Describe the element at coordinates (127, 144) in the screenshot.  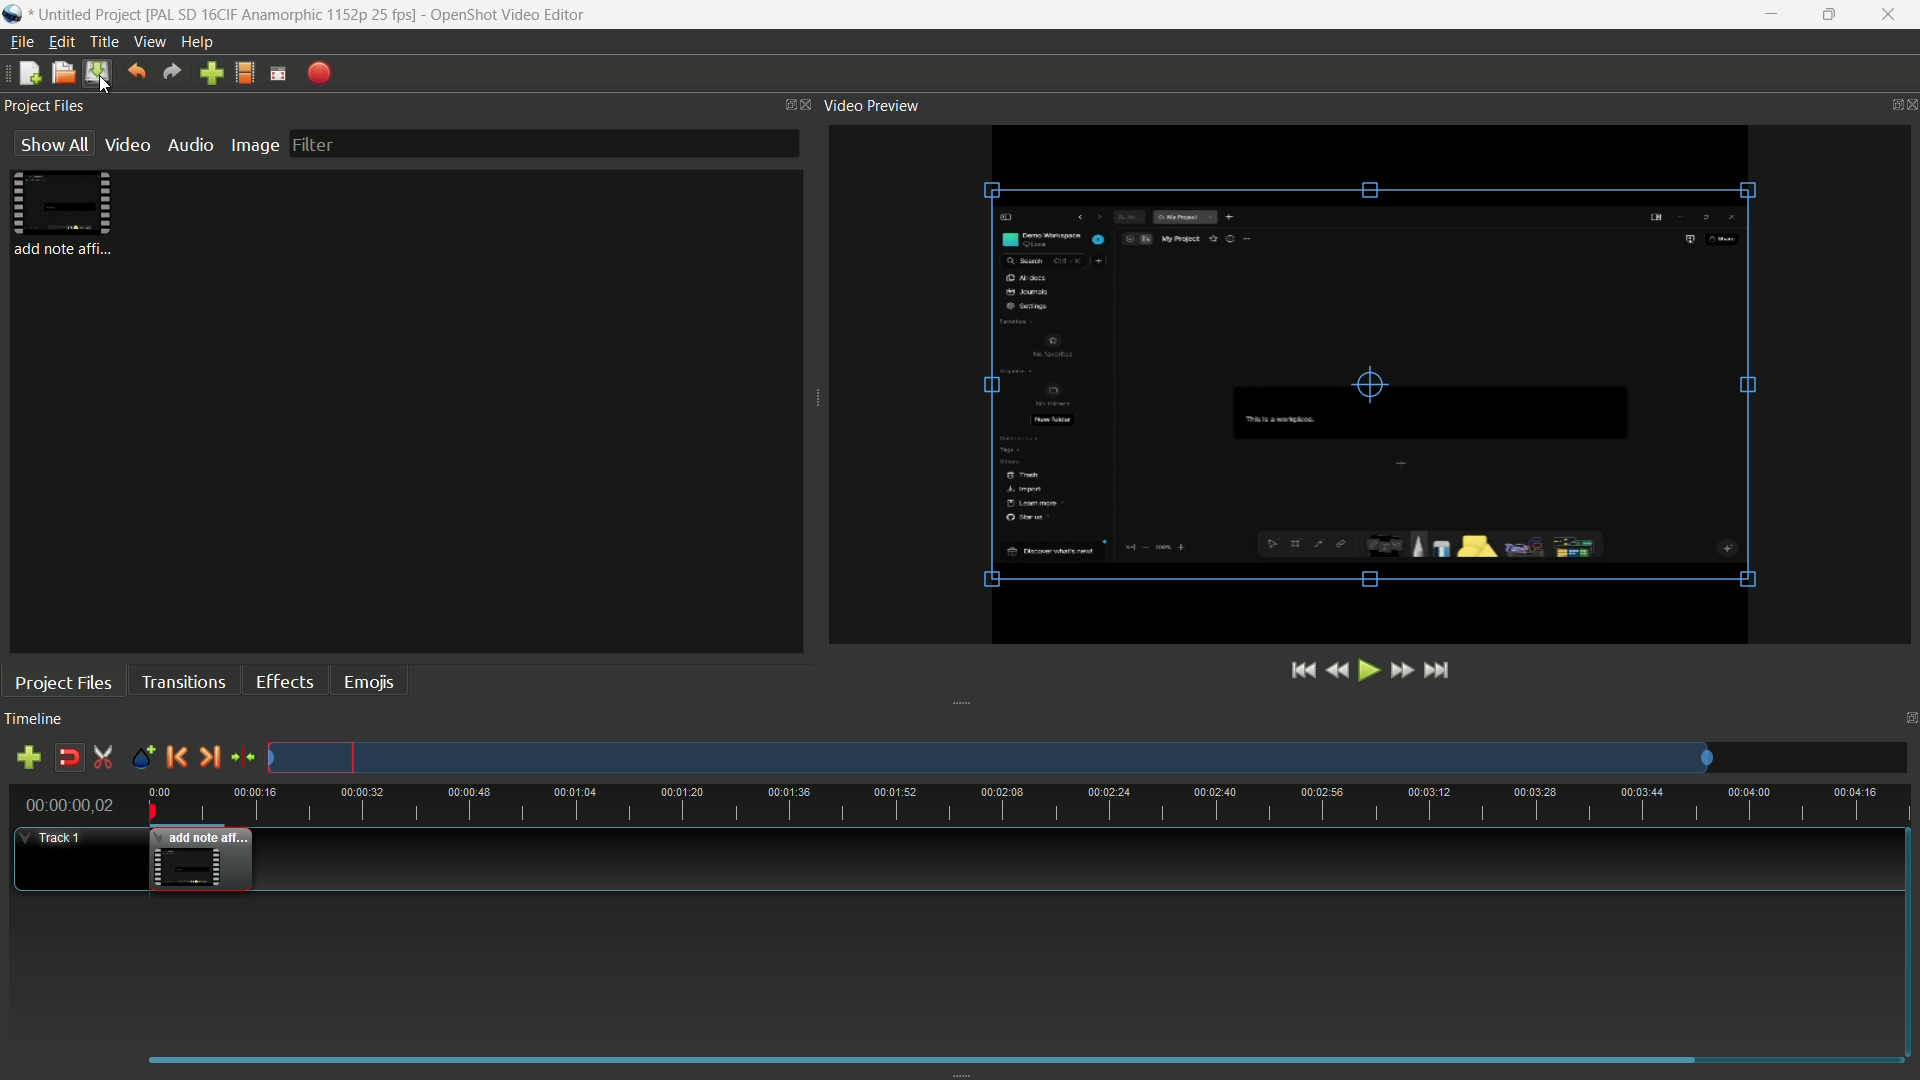
I see `video` at that location.